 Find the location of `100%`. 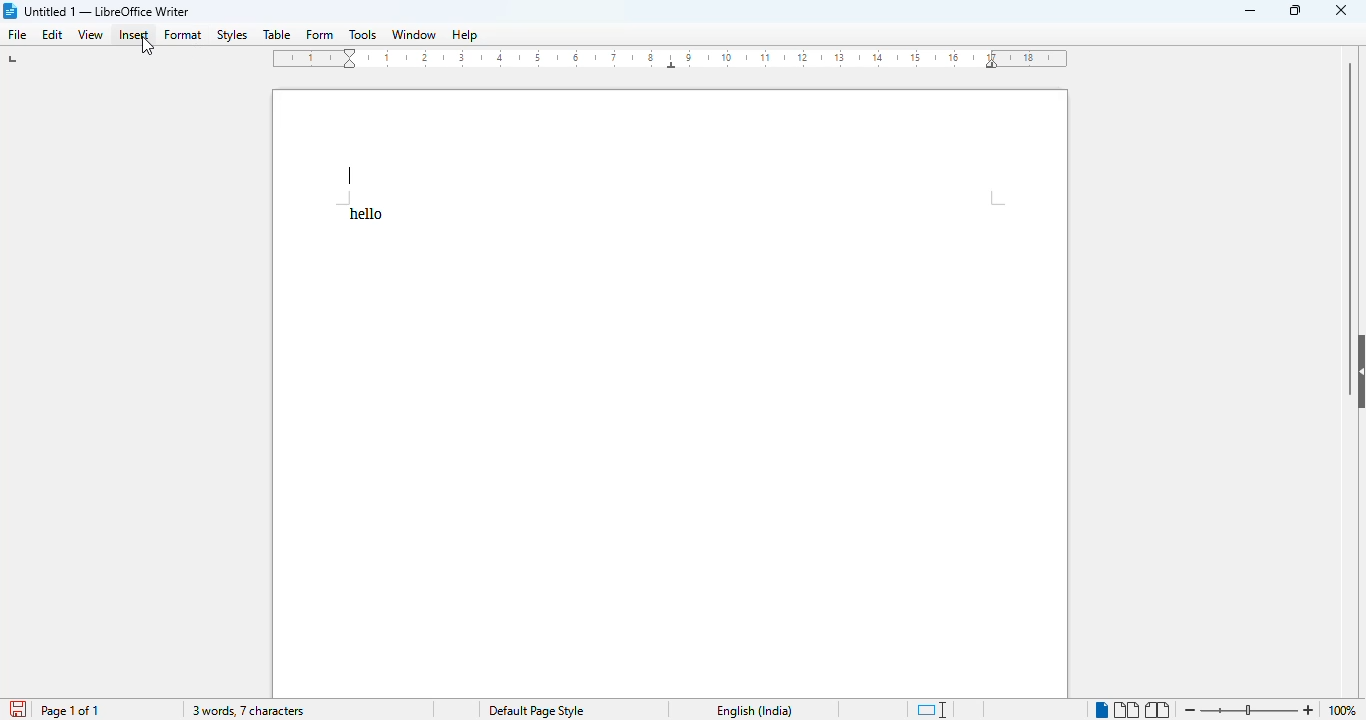

100% is located at coordinates (1341, 712).